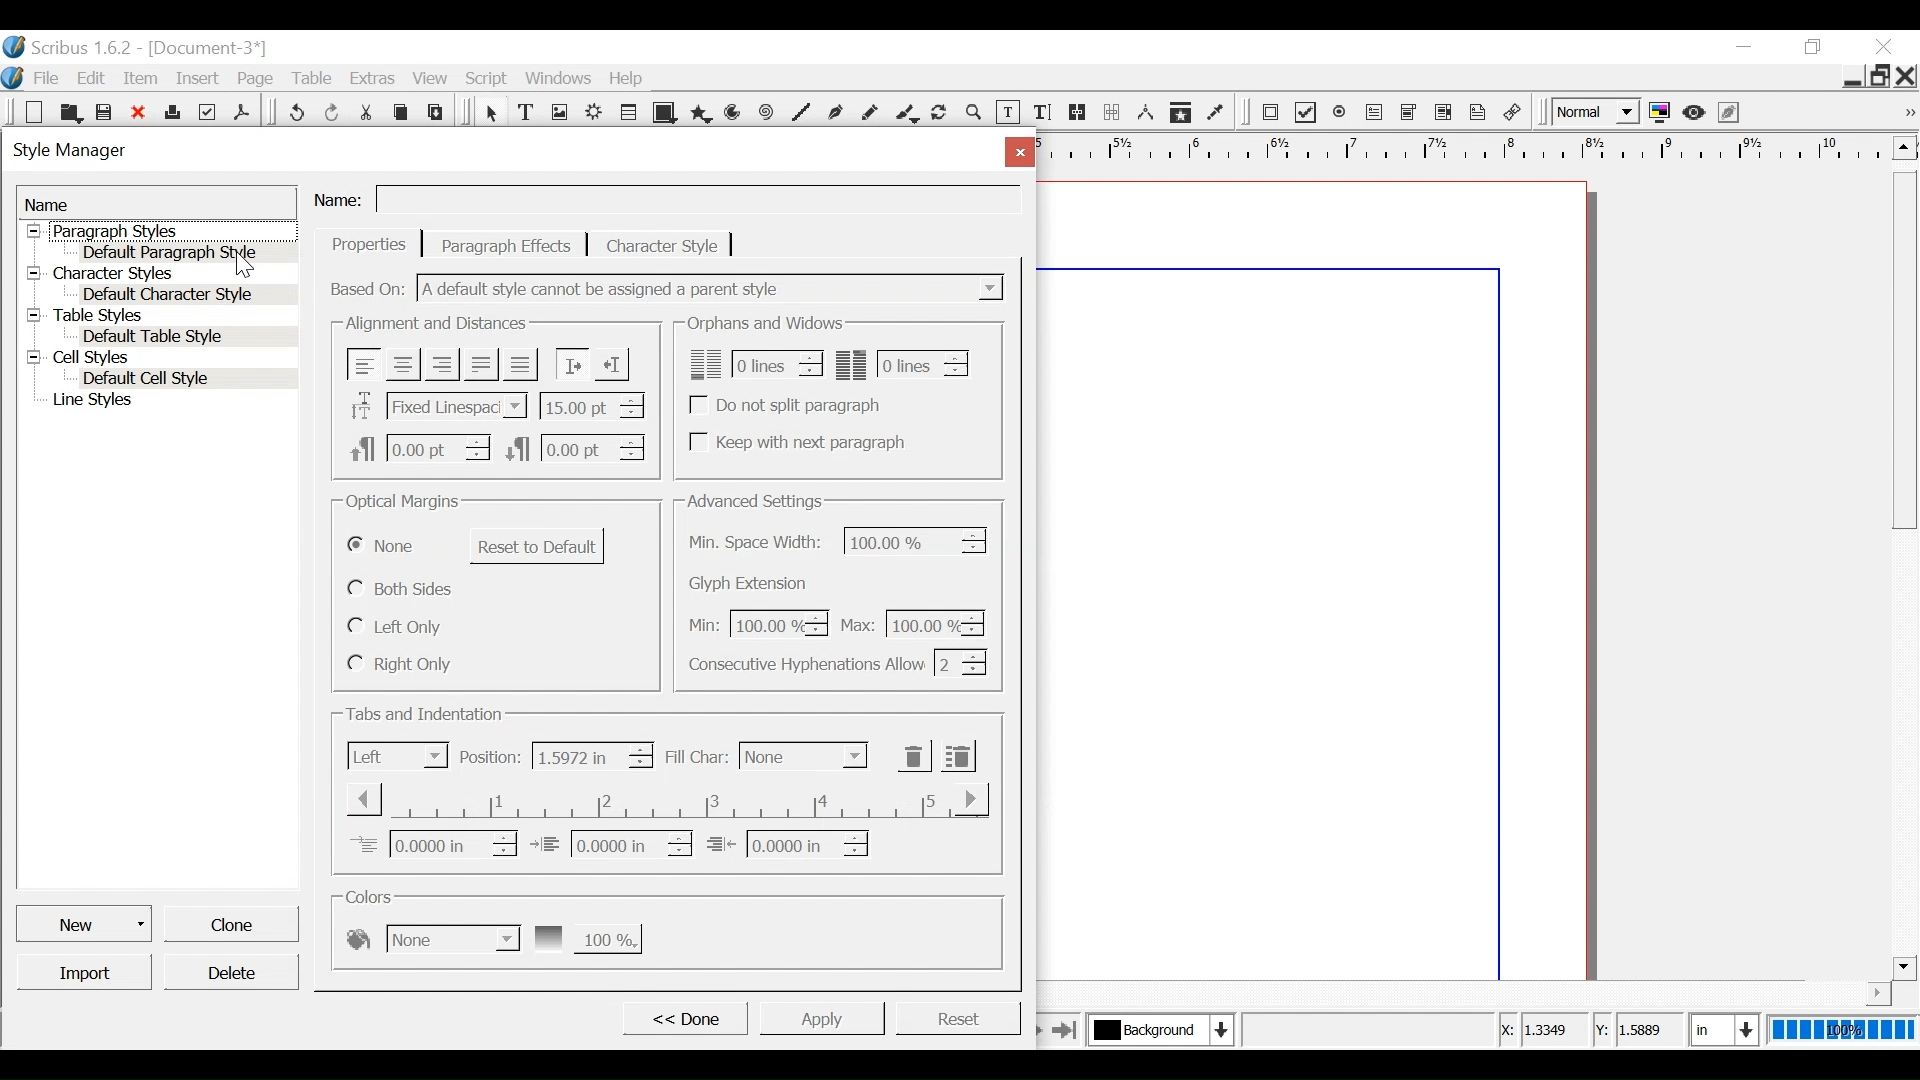 Image resolution: width=1920 pixels, height=1080 pixels. What do you see at coordinates (1444, 112) in the screenshot?
I see `PDF List Box` at bounding box center [1444, 112].